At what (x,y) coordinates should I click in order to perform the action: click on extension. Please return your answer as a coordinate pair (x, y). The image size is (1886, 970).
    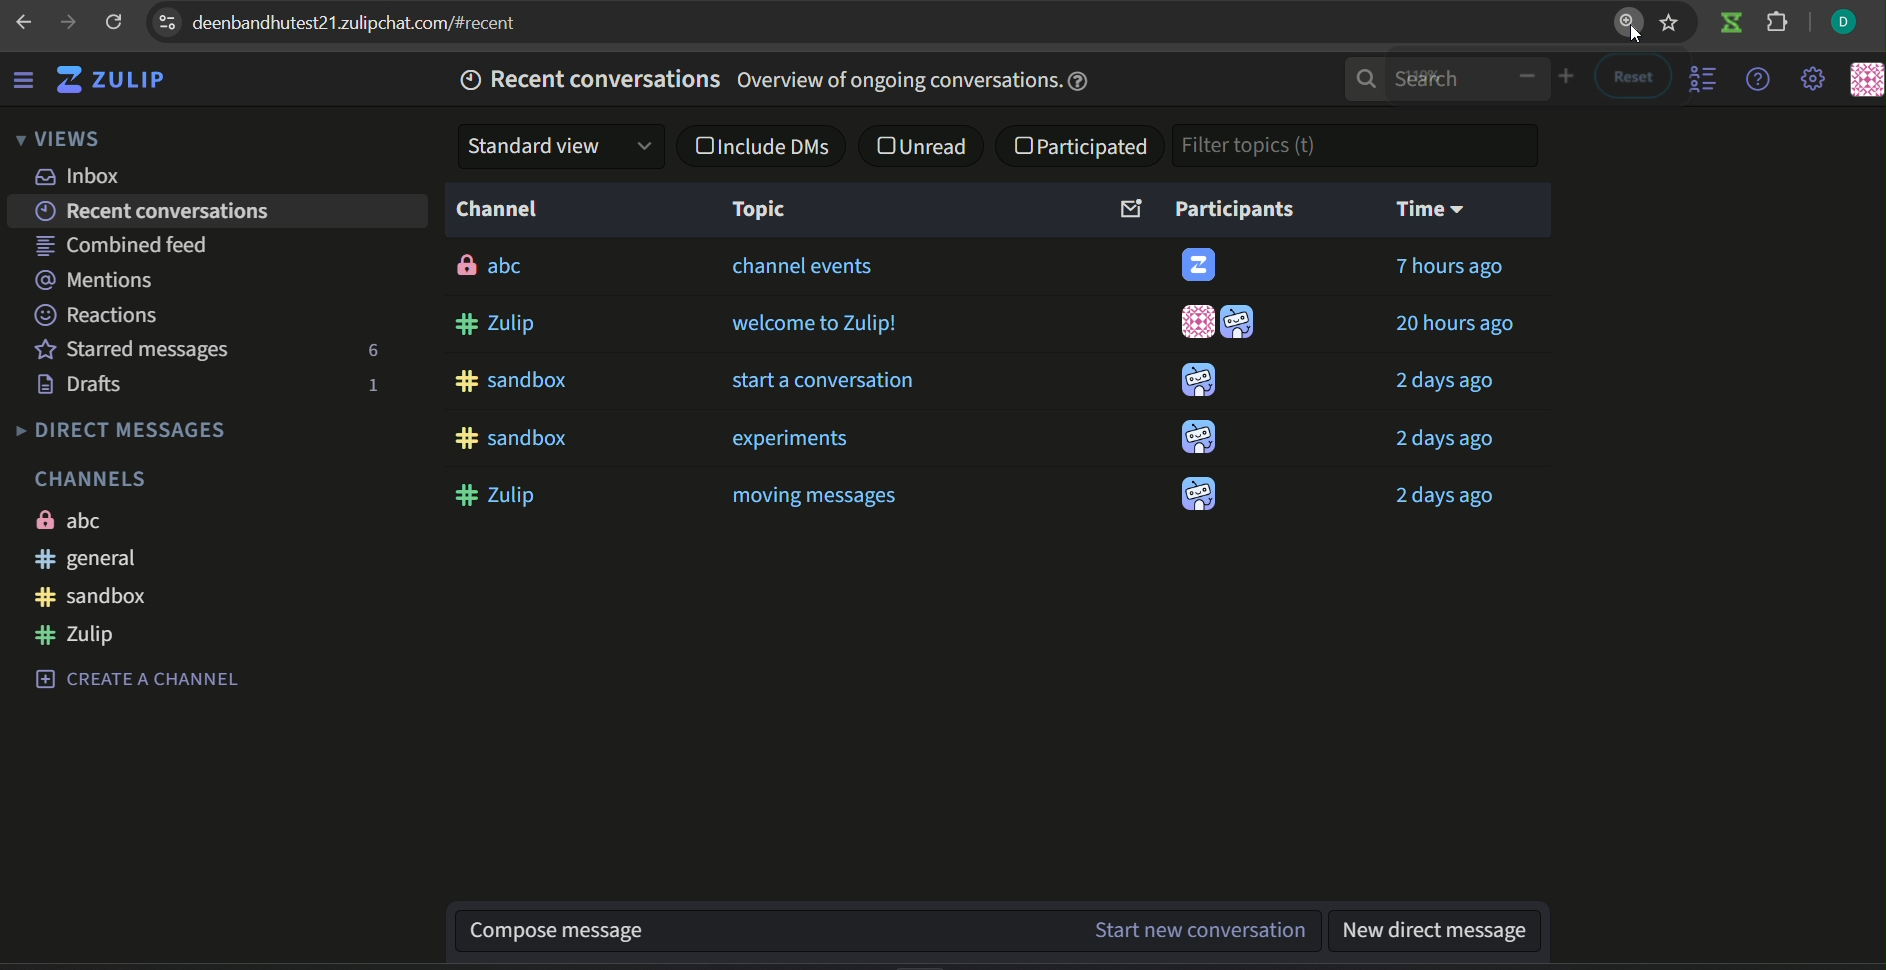
    Looking at the image, I should click on (1778, 25).